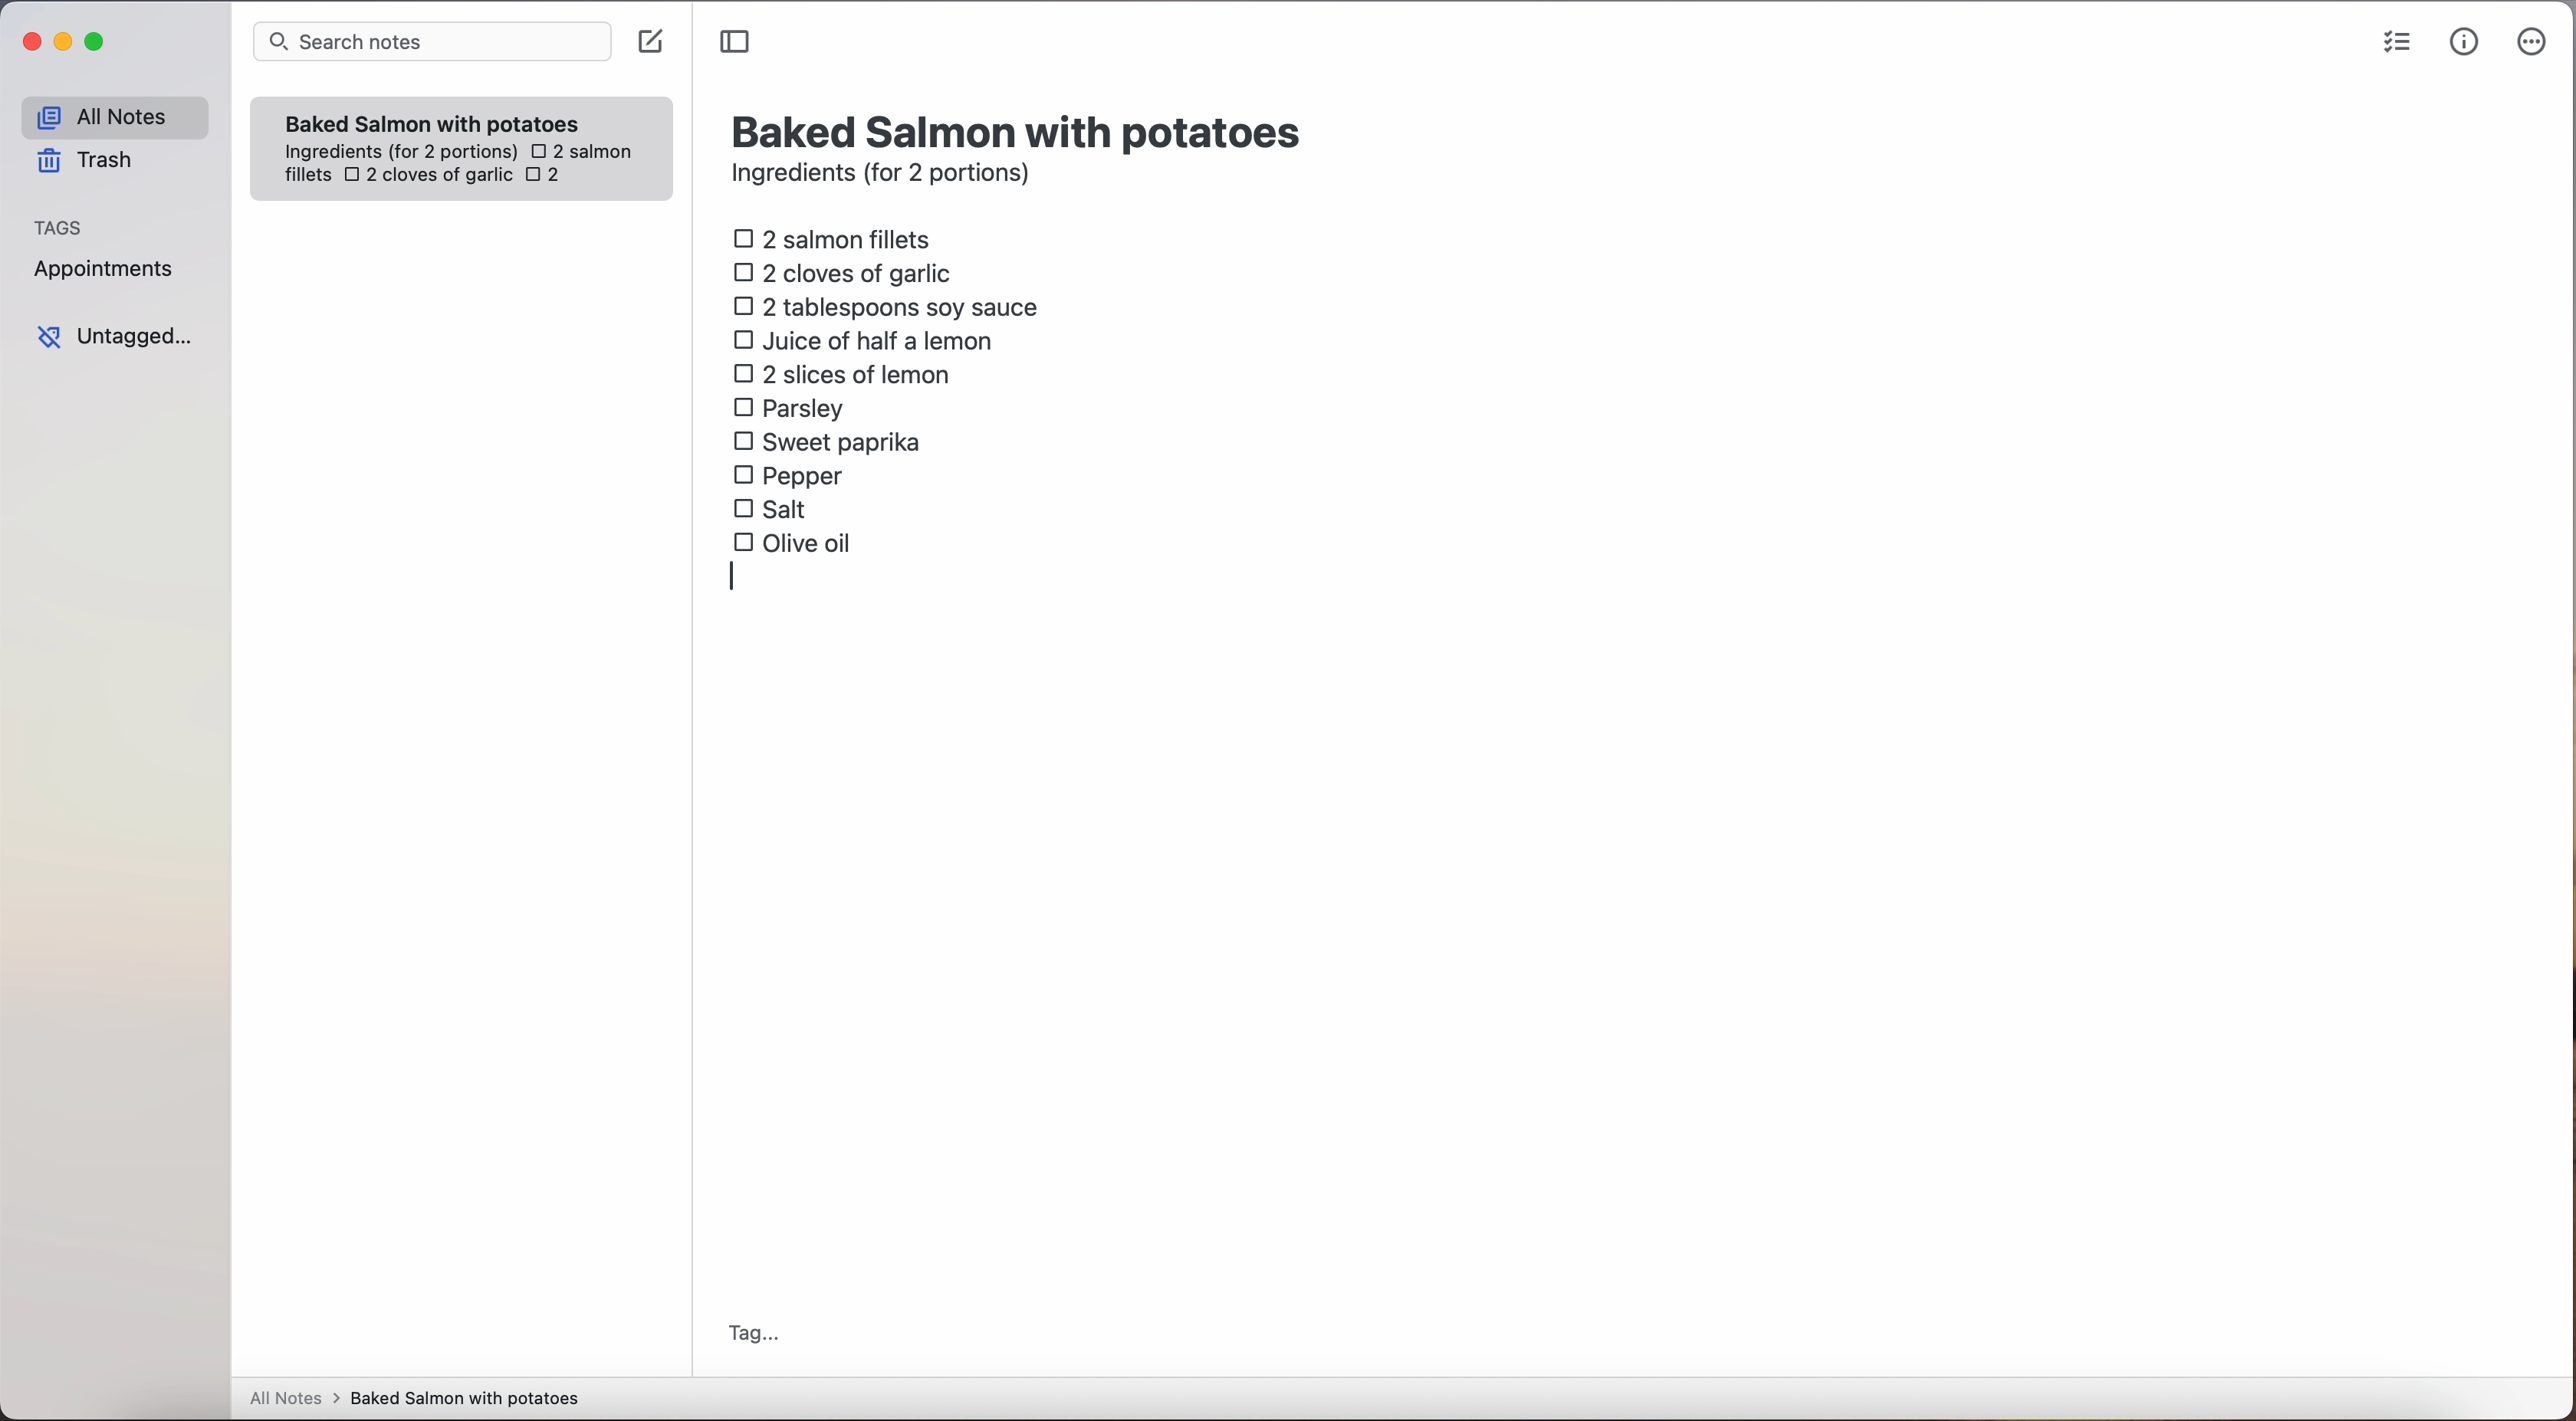 Image resolution: width=2576 pixels, height=1421 pixels. What do you see at coordinates (789, 406) in the screenshot?
I see `parsley` at bounding box center [789, 406].